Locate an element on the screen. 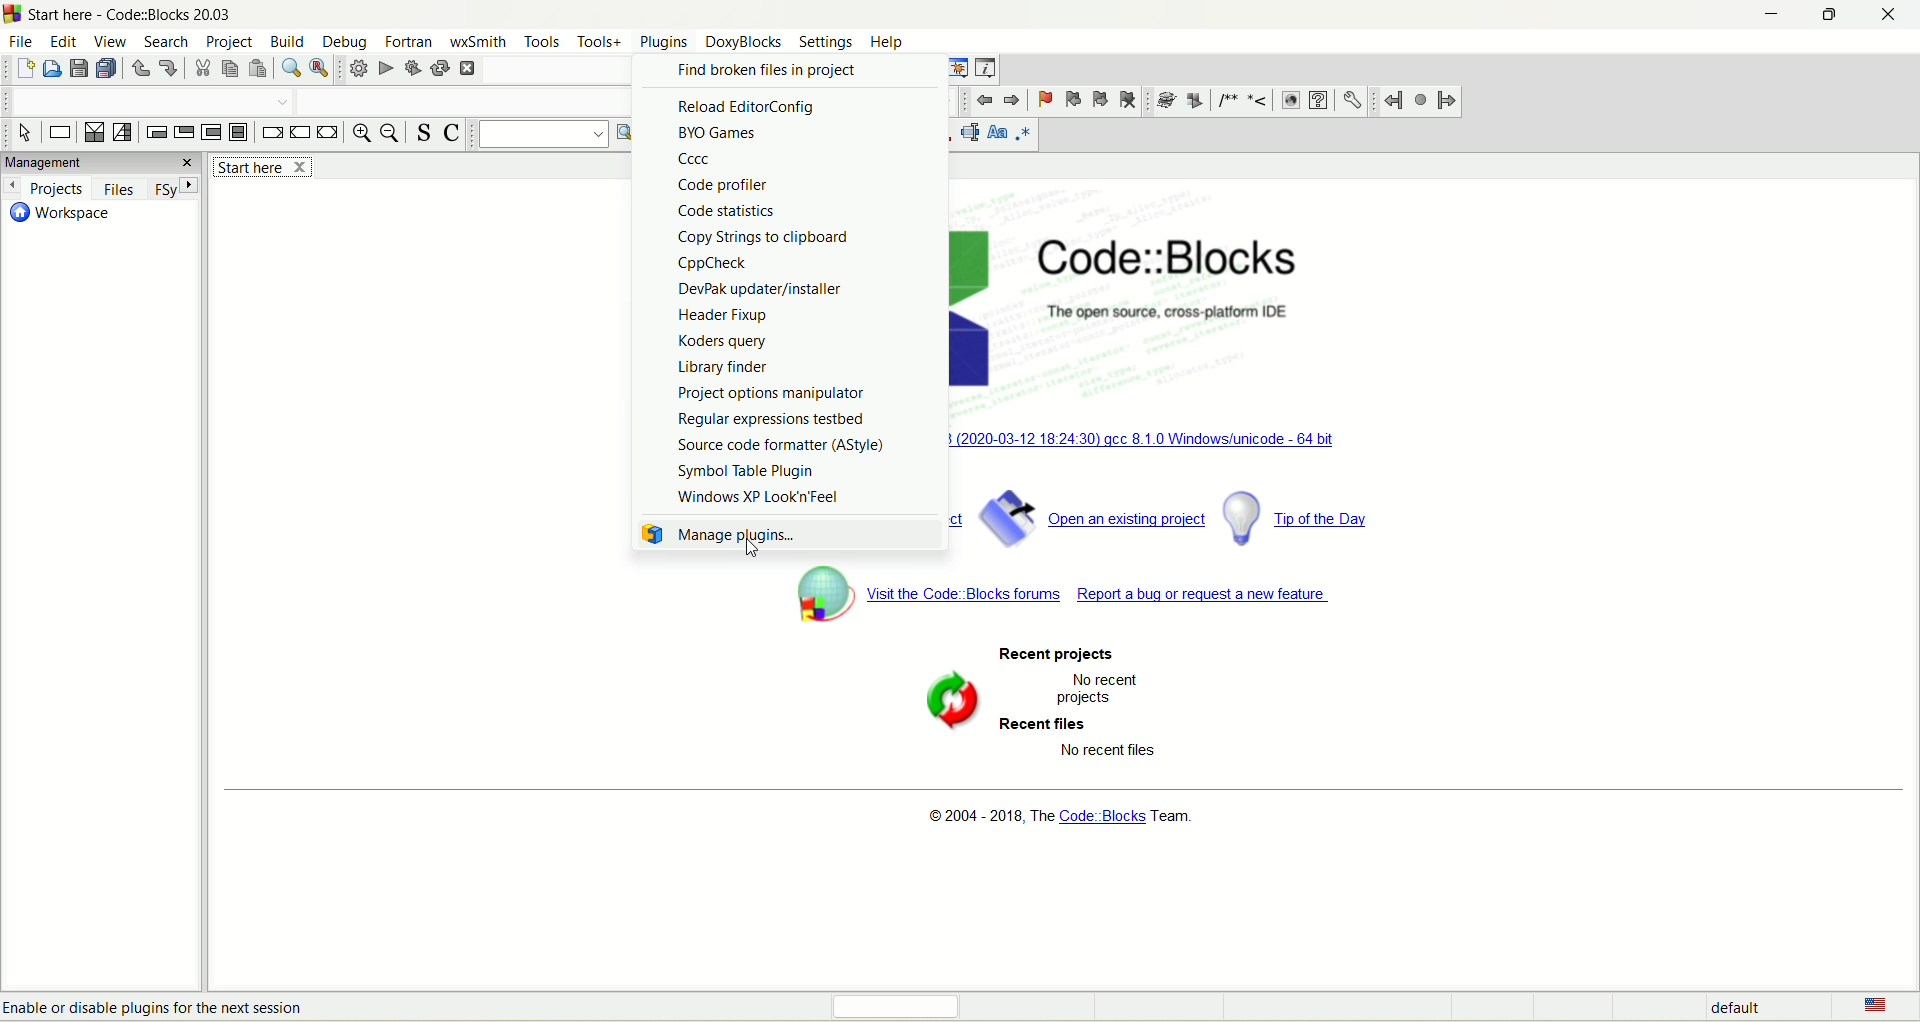 This screenshot has width=1920, height=1022. exit condition loop is located at coordinates (183, 135).